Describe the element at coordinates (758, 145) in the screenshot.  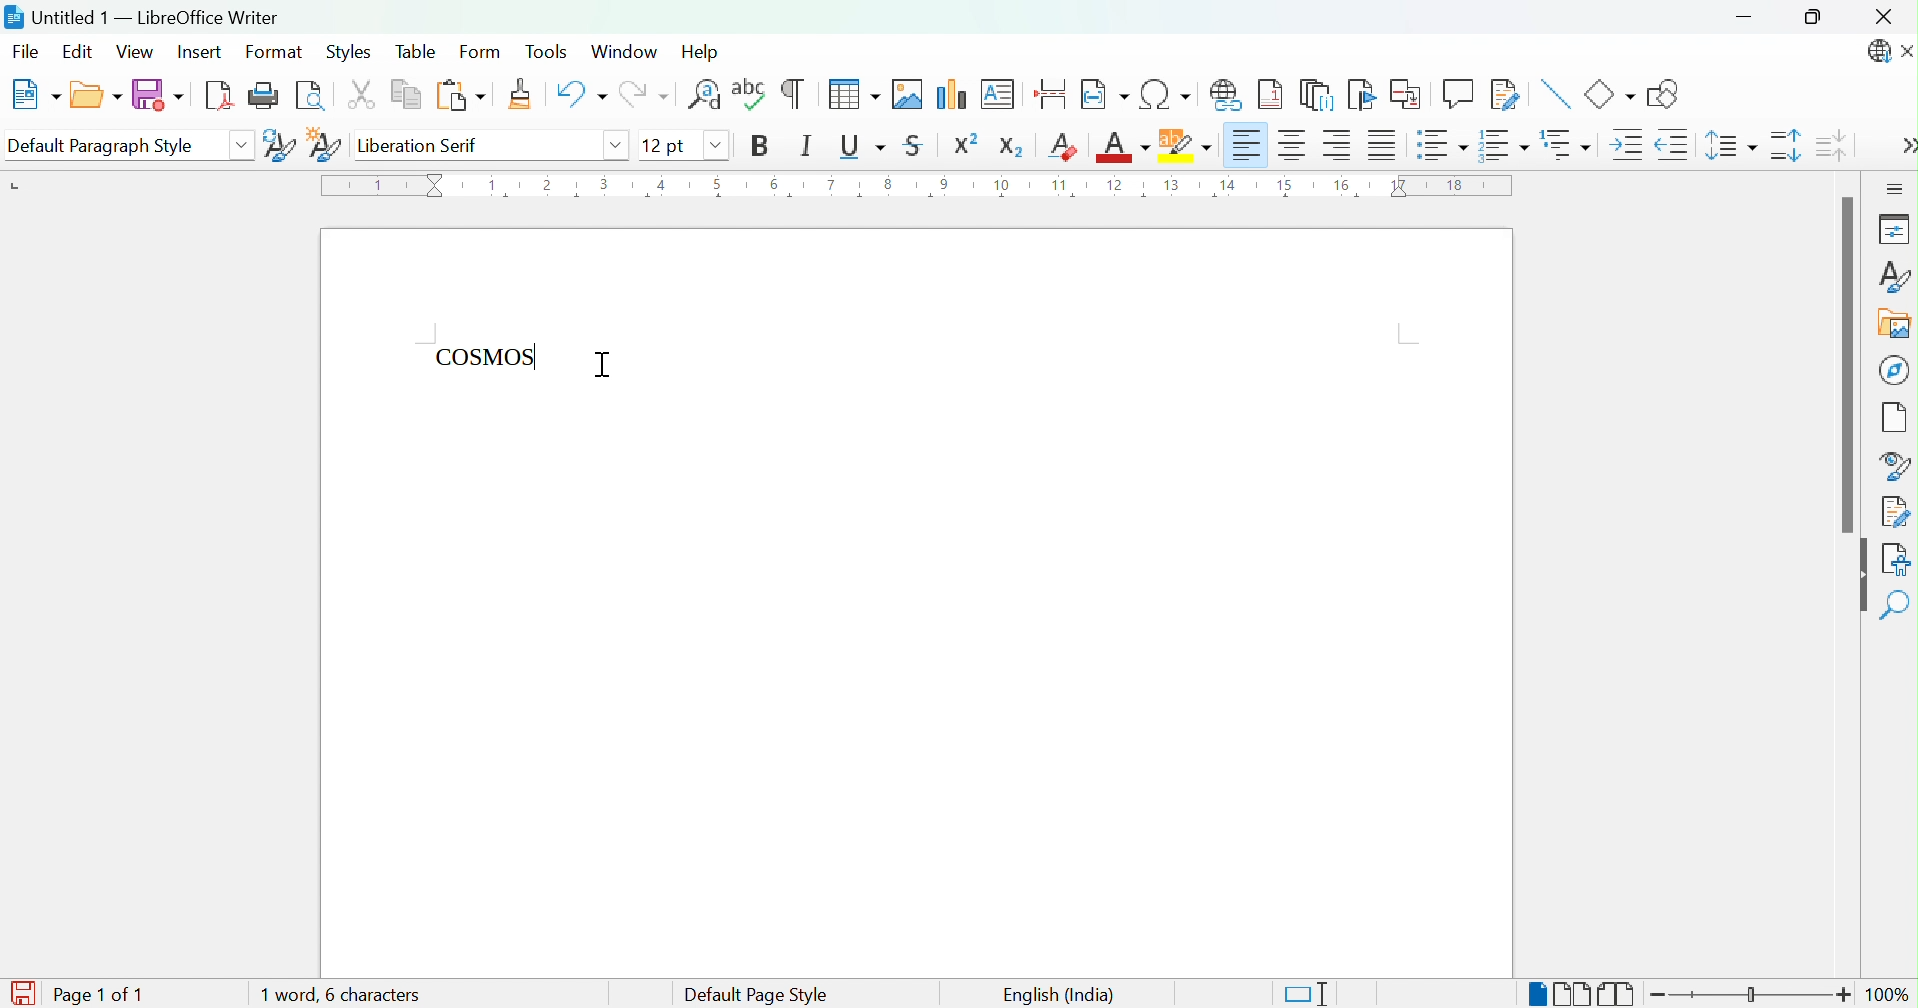
I see `Bold` at that location.